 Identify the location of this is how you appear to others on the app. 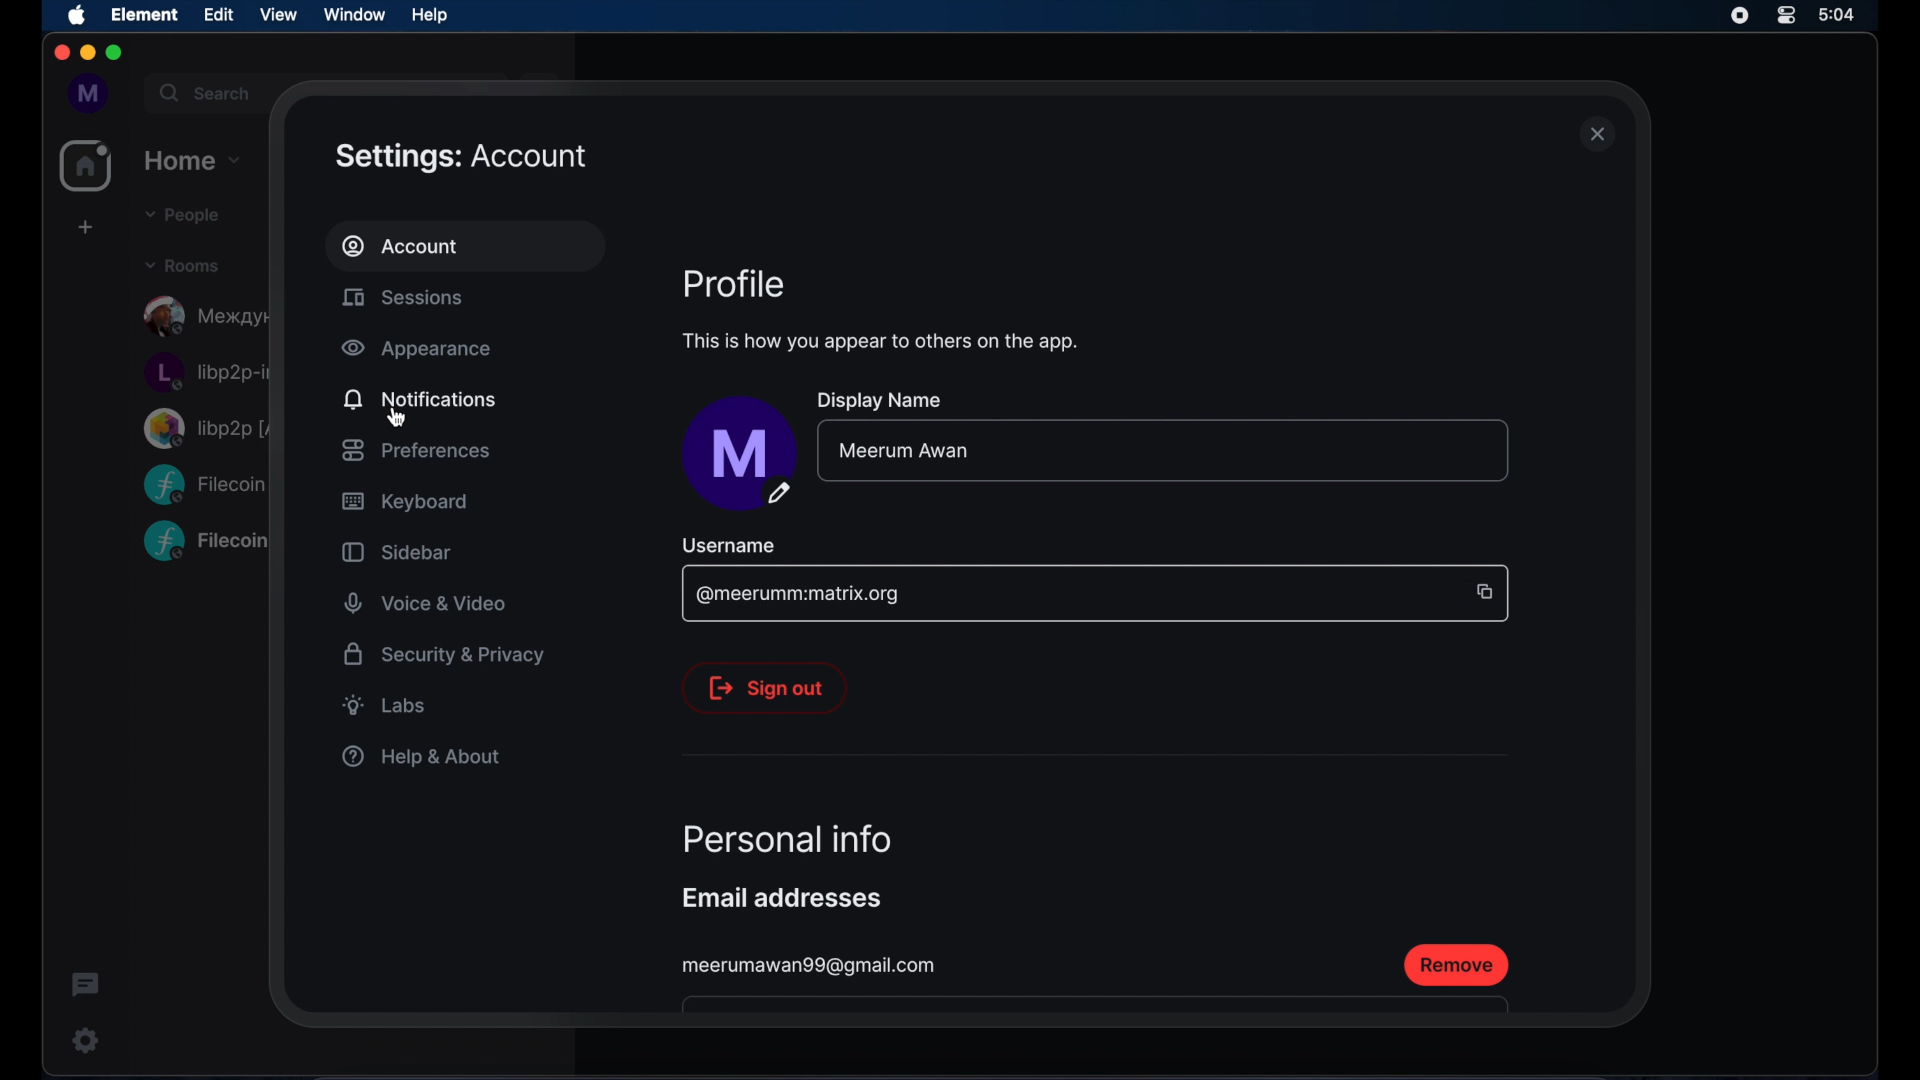
(879, 342).